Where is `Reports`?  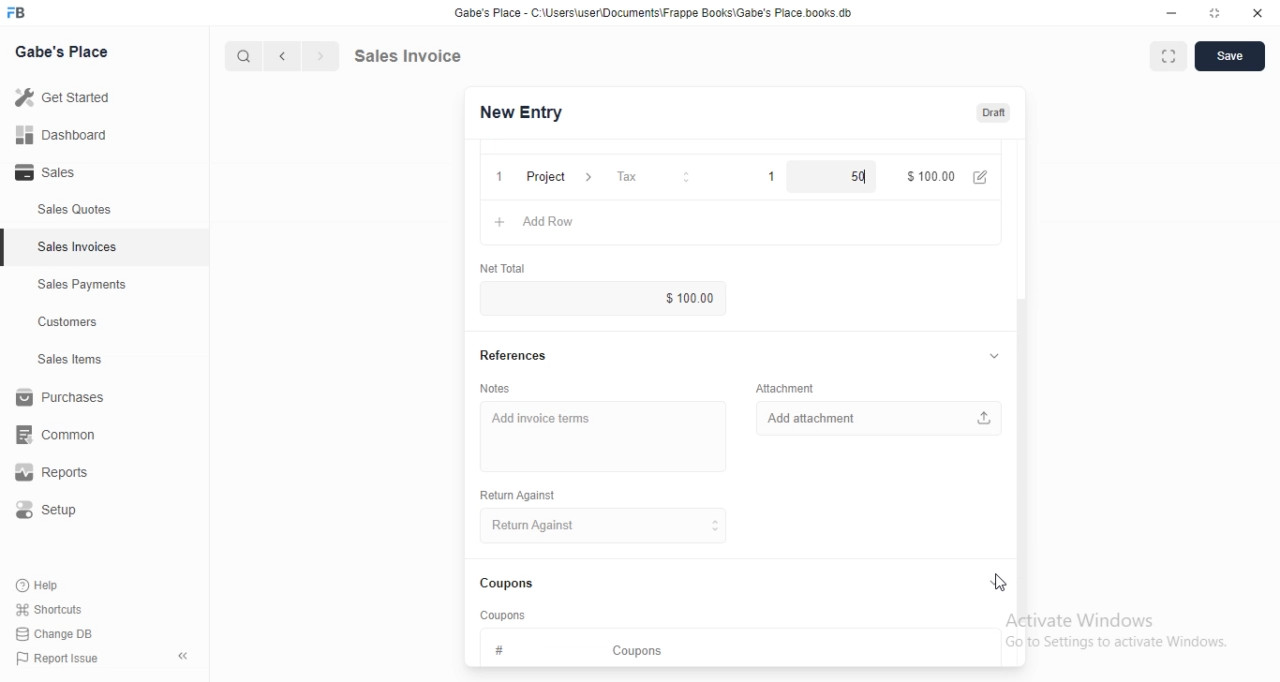 Reports is located at coordinates (65, 475).